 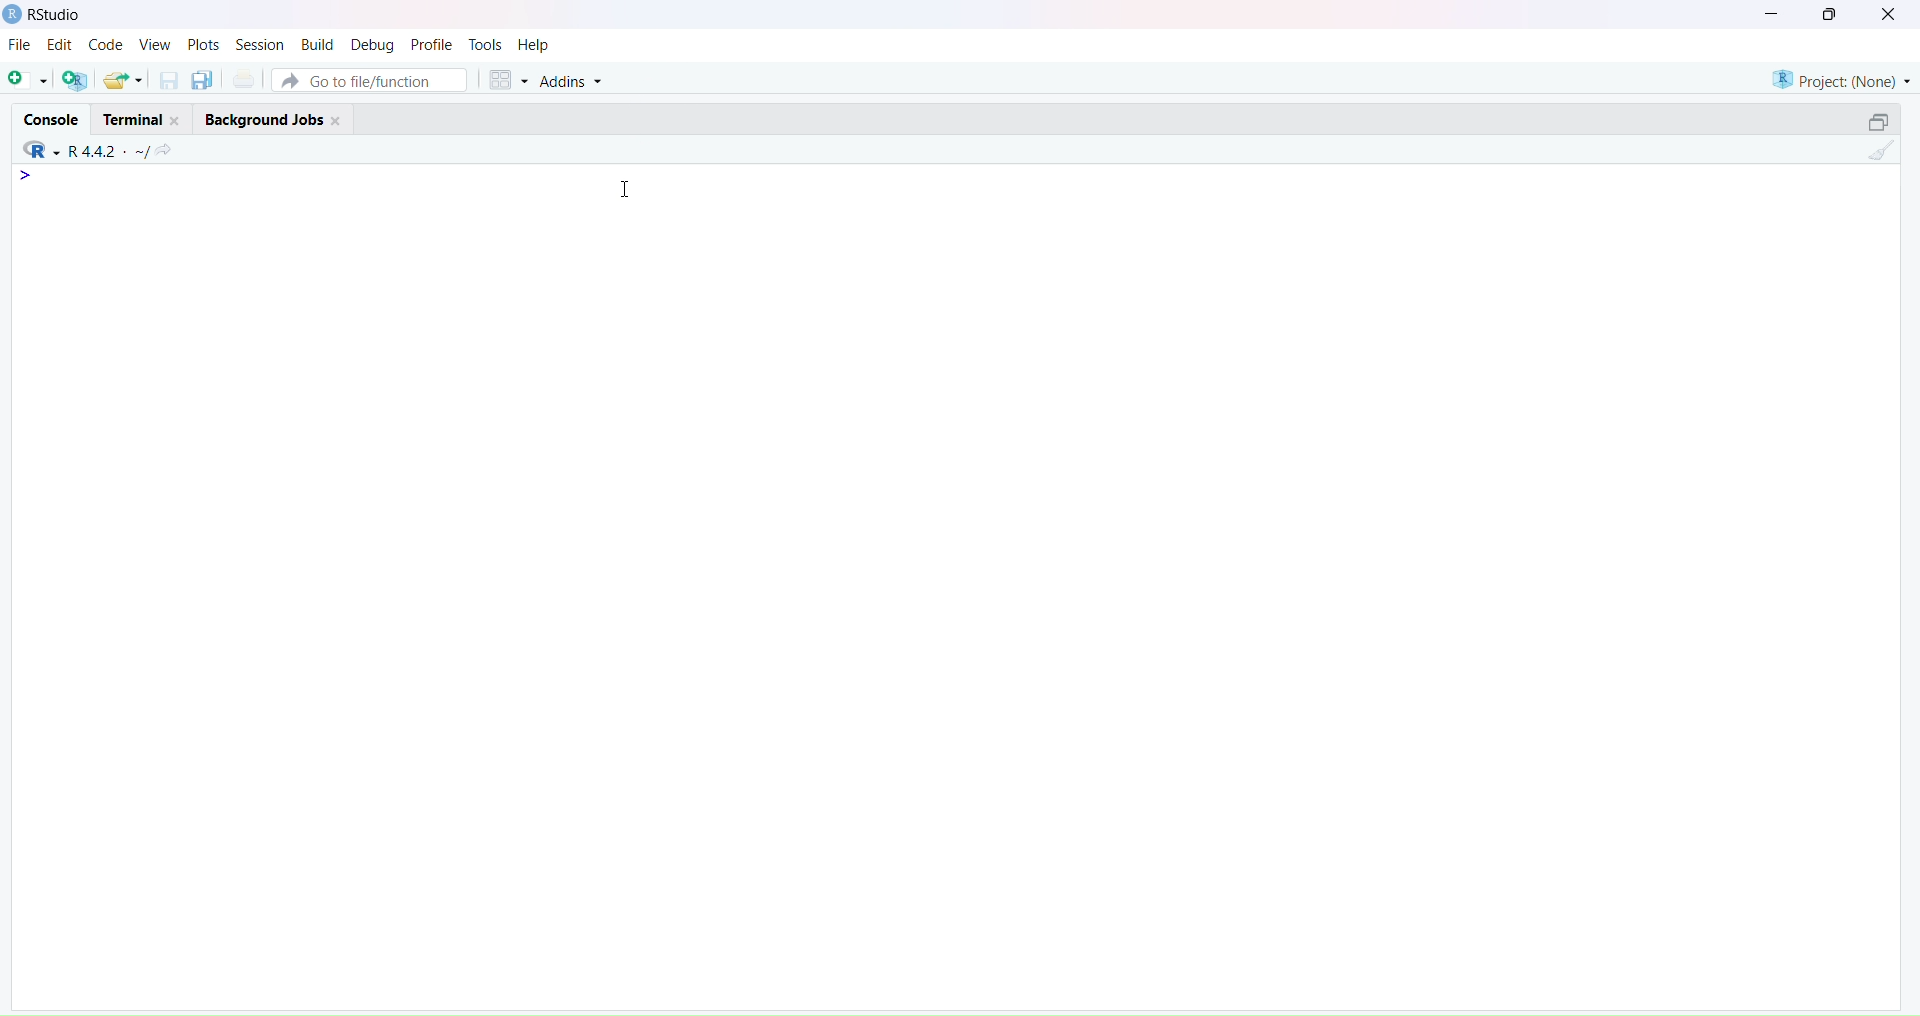 What do you see at coordinates (1881, 121) in the screenshot?
I see `collapse` at bounding box center [1881, 121].